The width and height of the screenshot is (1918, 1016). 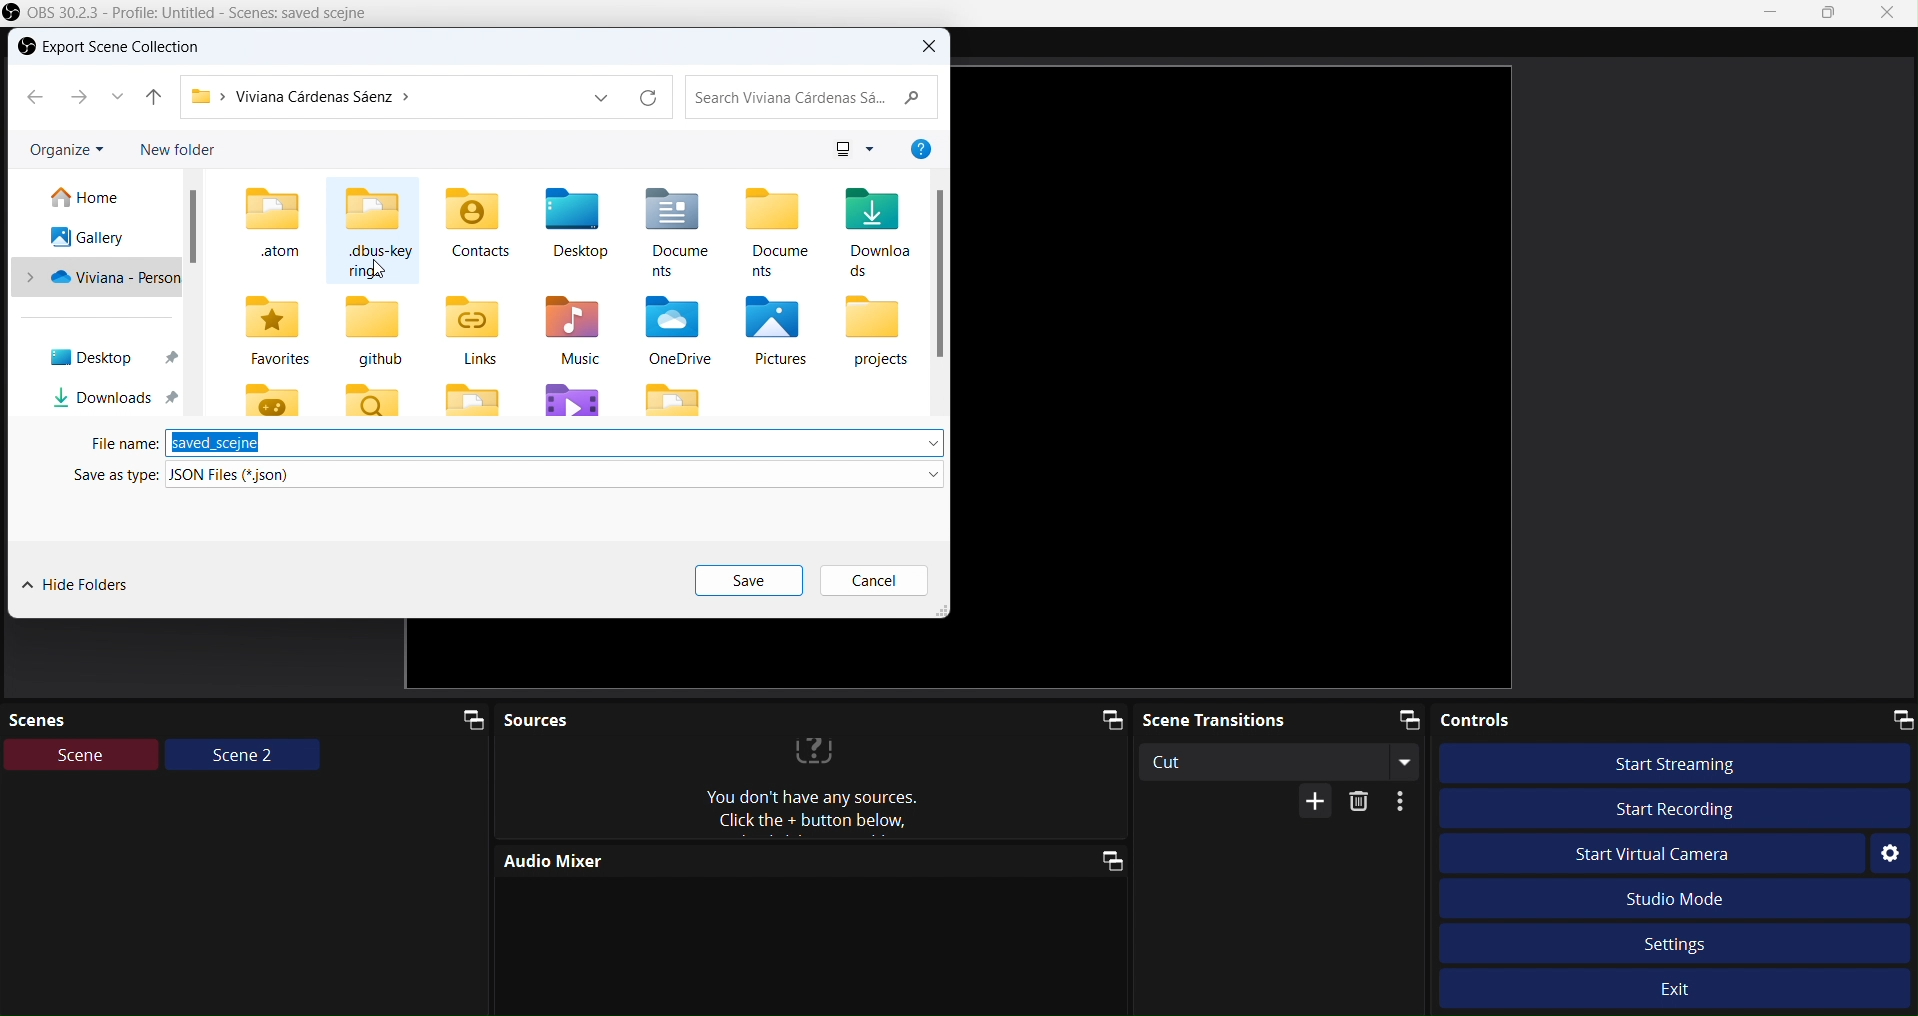 What do you see at coordinates (92, 239) in the screenshot?
I see `Gallery` at bounding box center [92, 239].